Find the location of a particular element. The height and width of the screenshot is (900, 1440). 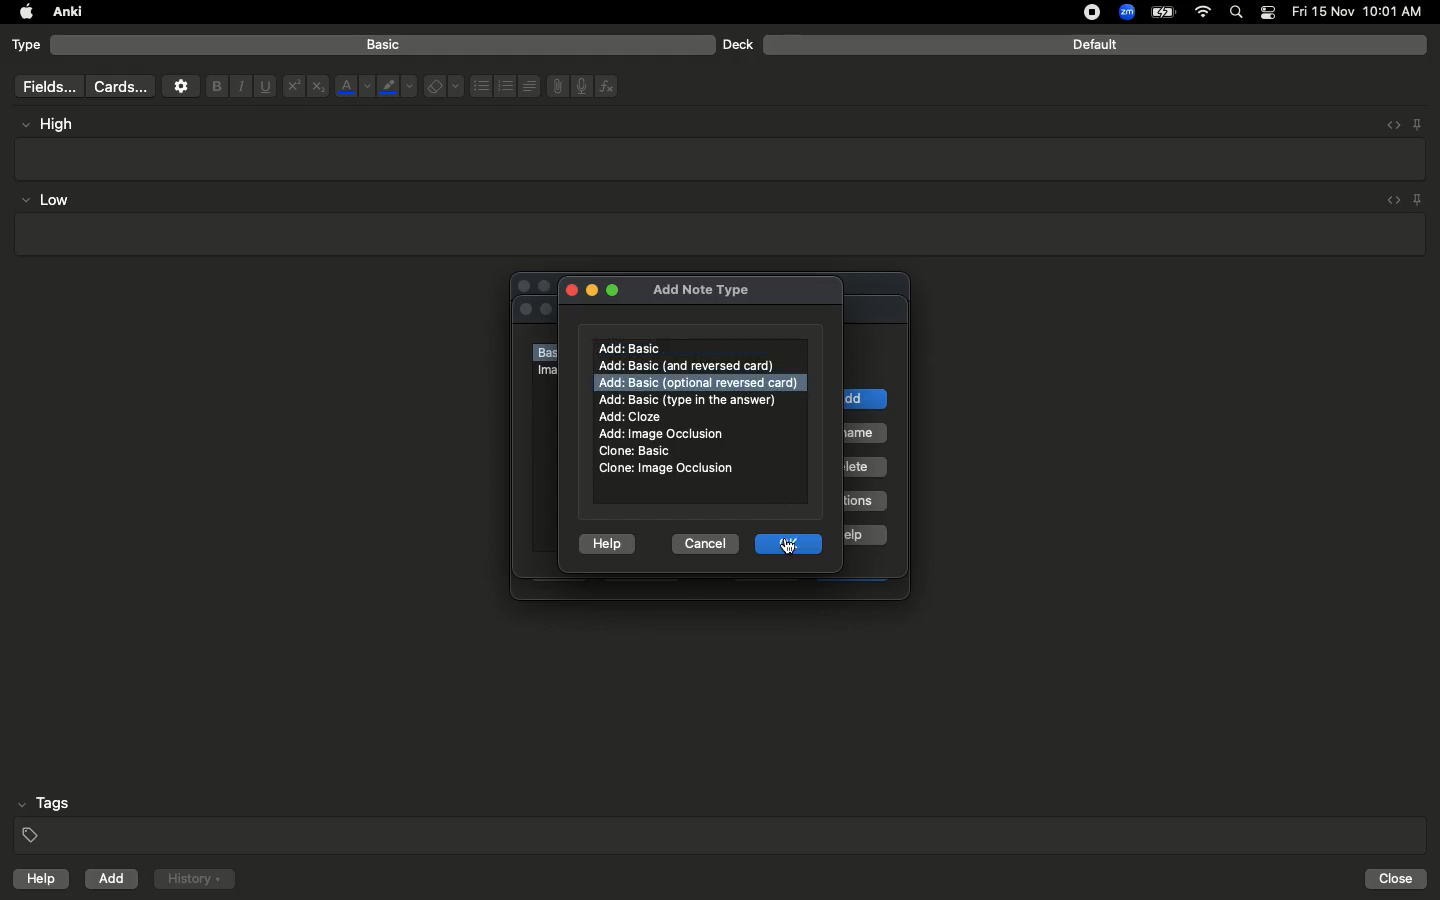

Bullet is located at coordinates (480, 86).